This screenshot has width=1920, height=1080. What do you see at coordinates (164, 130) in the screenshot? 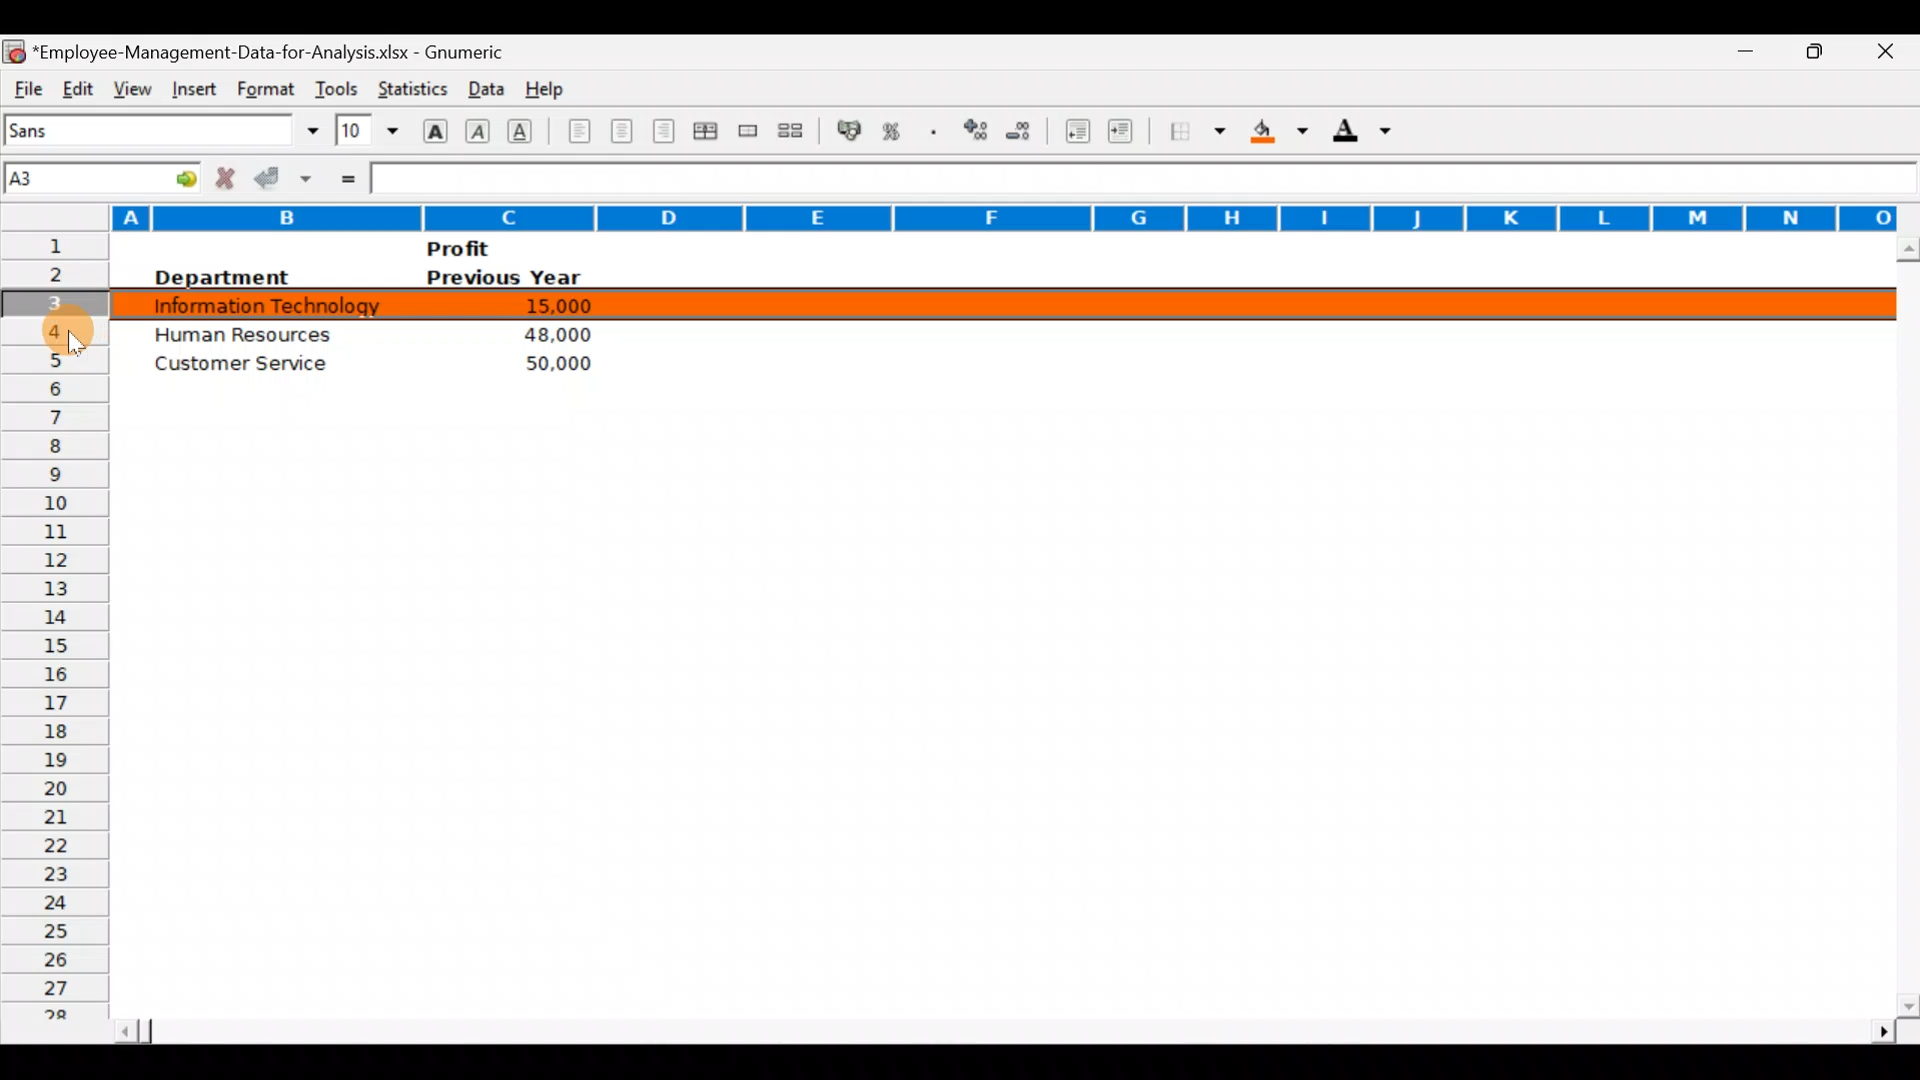
I see `Font name` at bounding box center [164, 130].